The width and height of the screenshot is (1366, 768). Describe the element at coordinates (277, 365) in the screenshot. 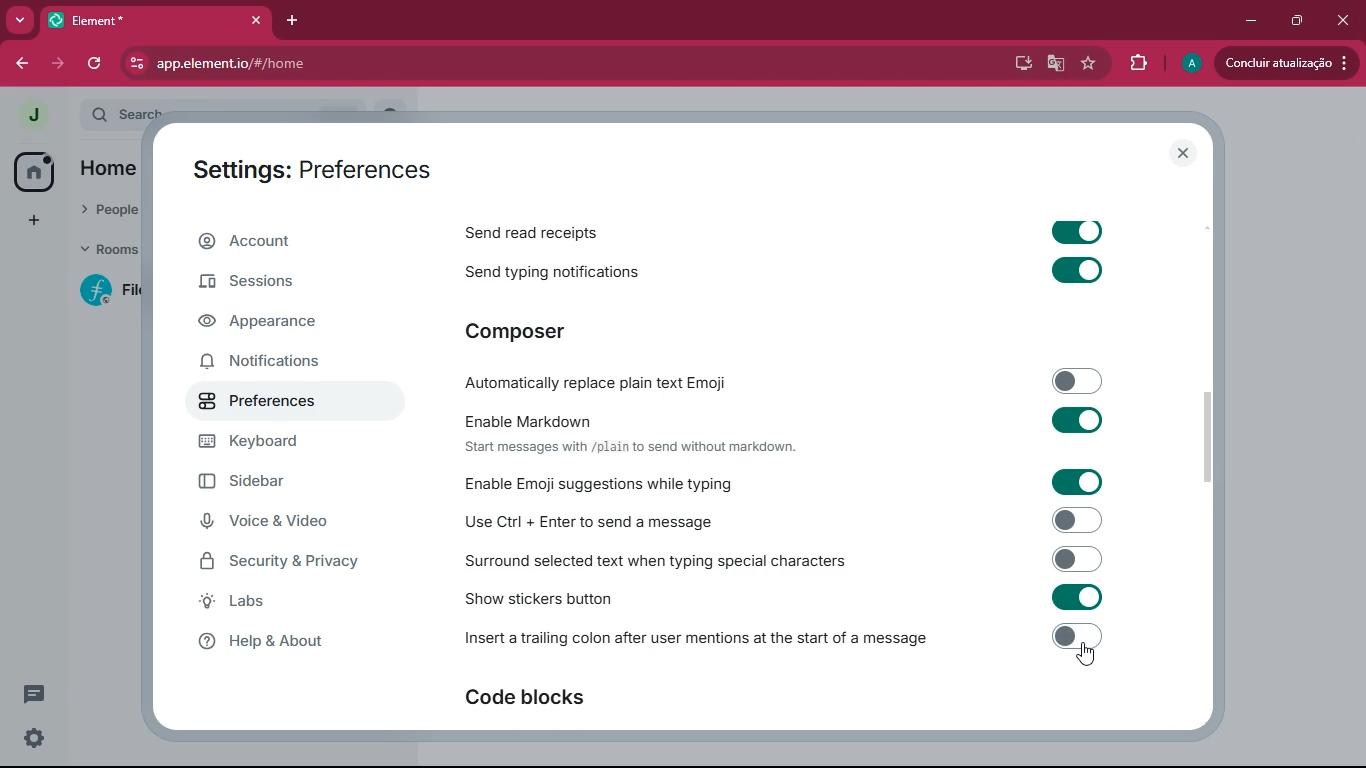

I see `notifications` at that location.